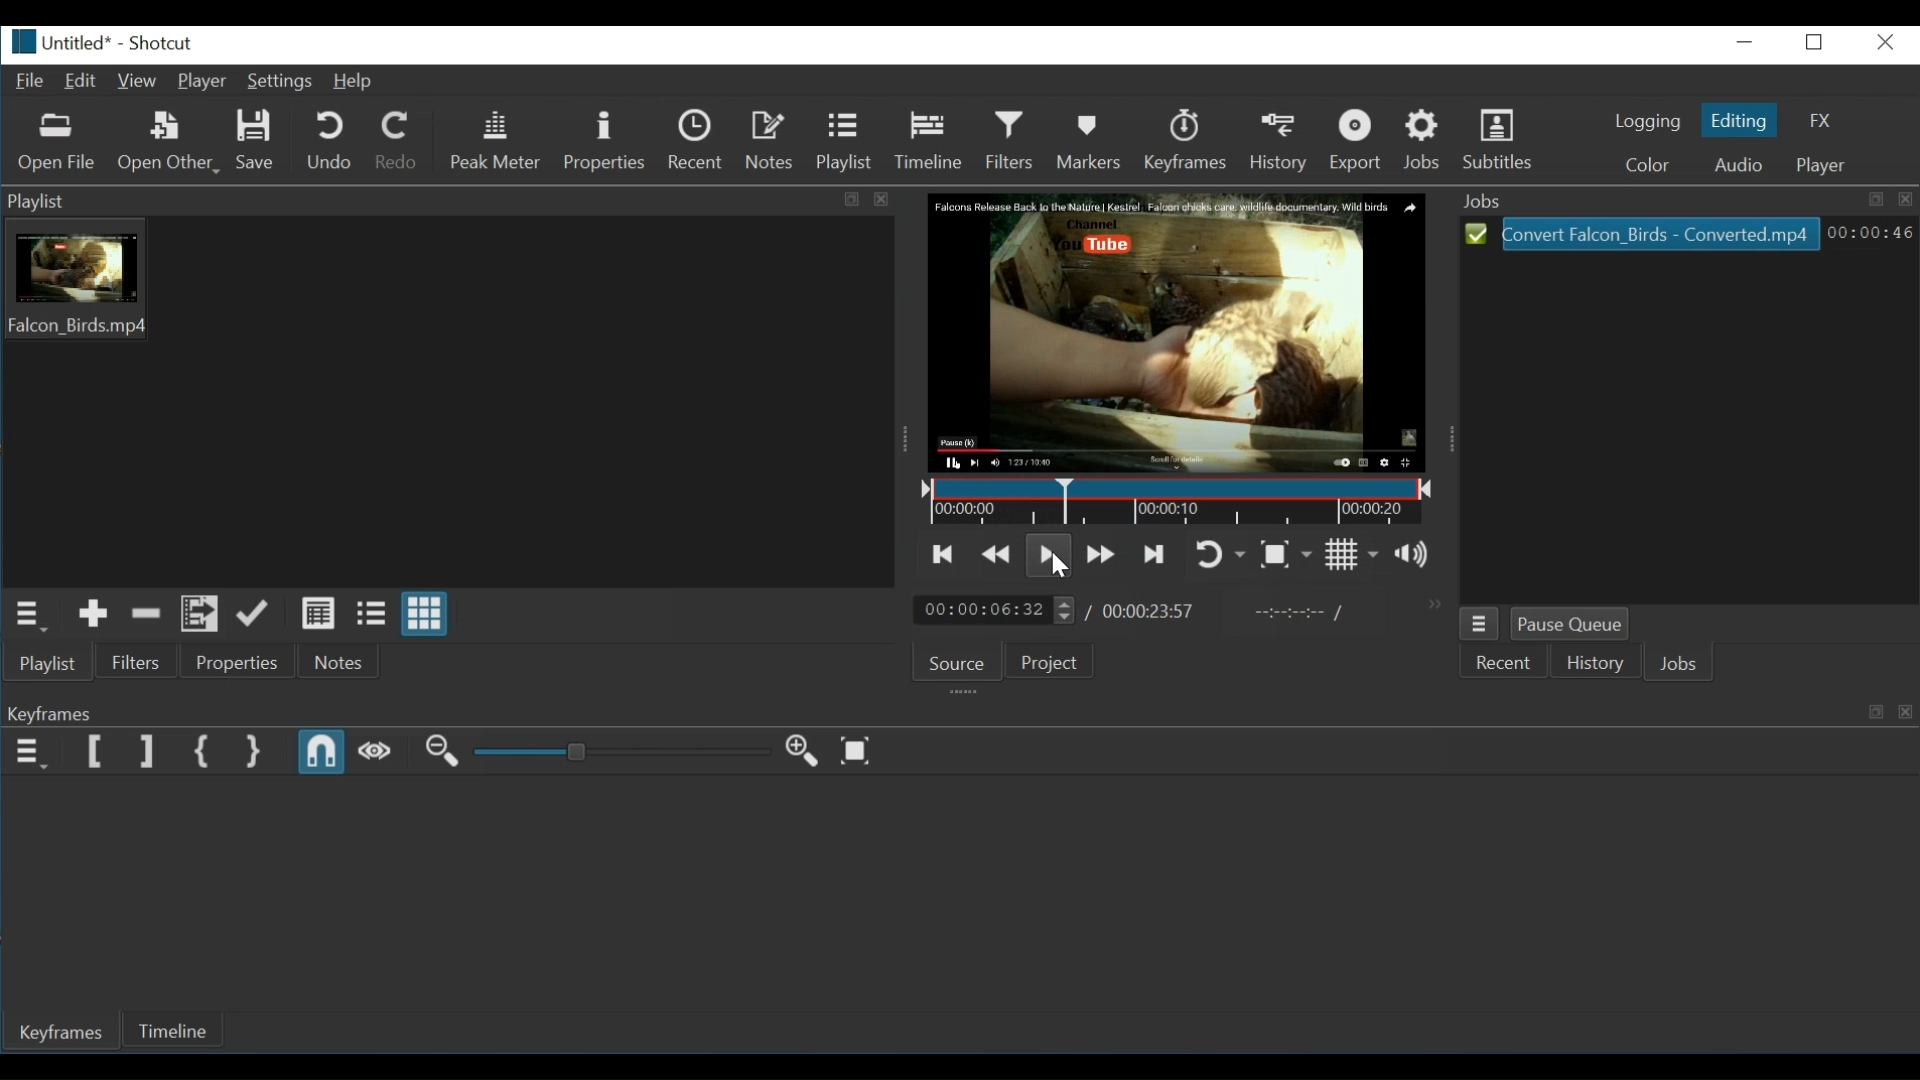 The width and height of the screenshot is (1920, 1080). What do you see at coordinates (944, 554) in the screenshot?
I see `Skip to the previous point` at bounding box center [944, 554].